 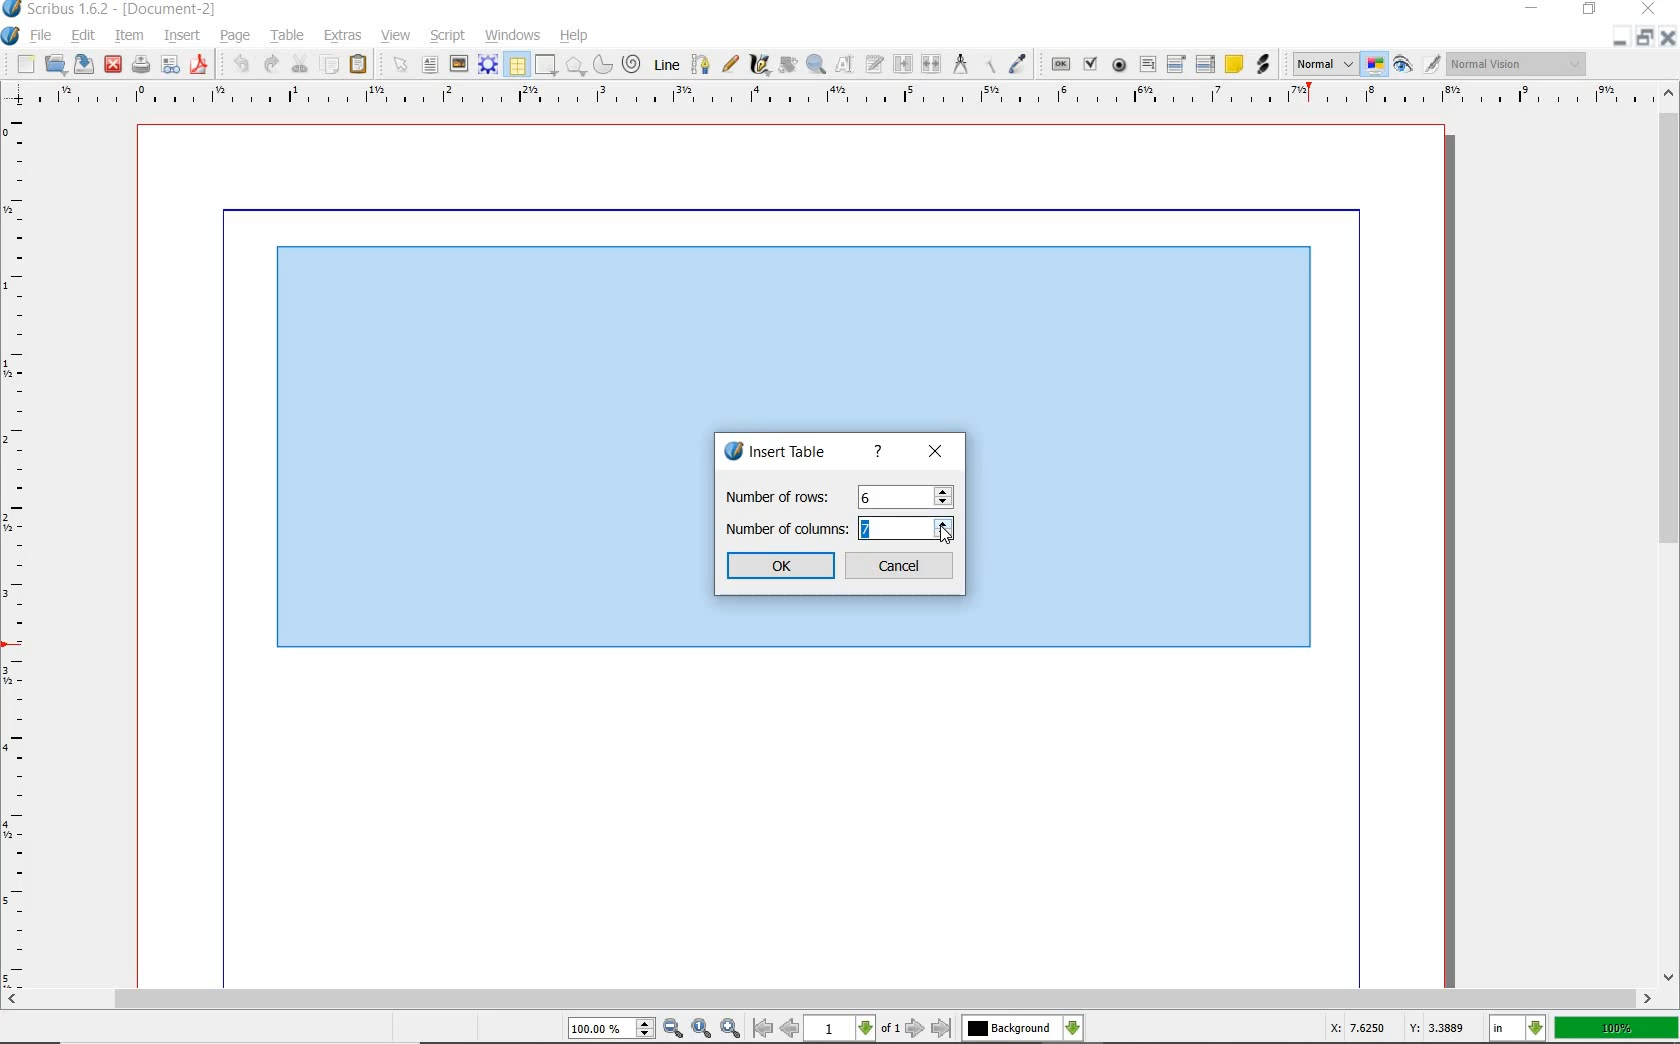 What do you see at coordinates (140, 64) in the screenshot?
I see `print` at bounding box center [140, 64].